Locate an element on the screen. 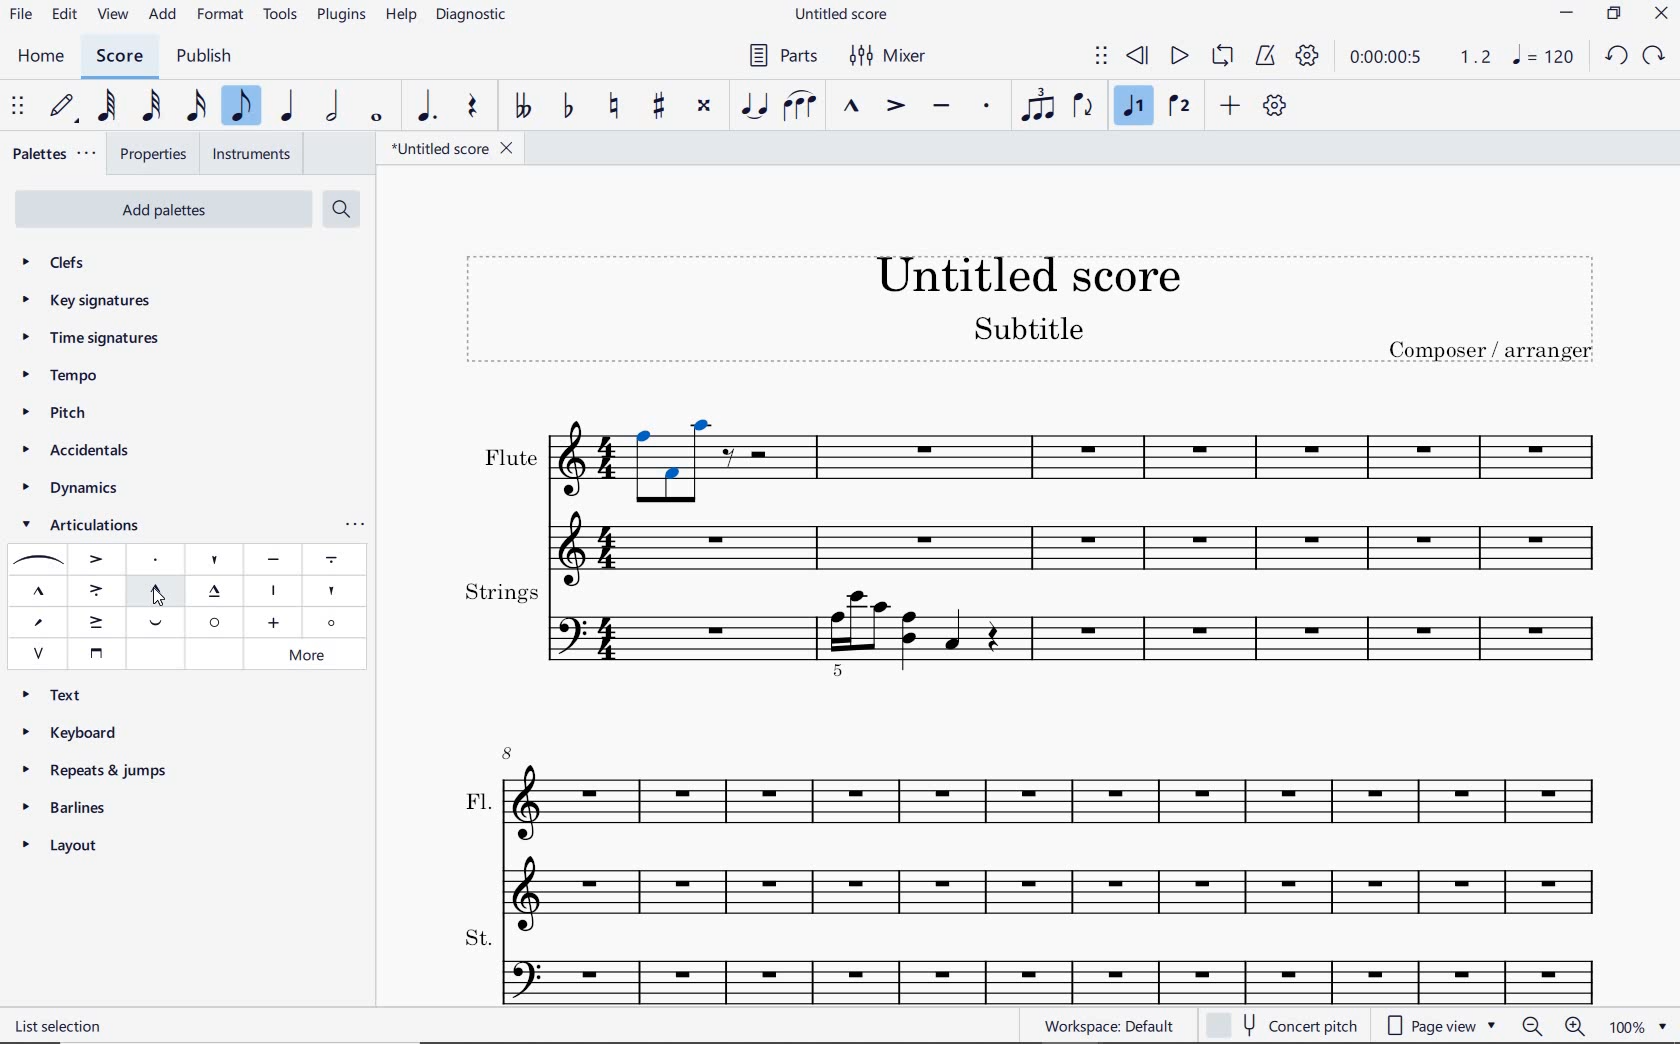 The height and width of the screenshot is (1044, 1680). flute is located at coordinates (1030, 495).